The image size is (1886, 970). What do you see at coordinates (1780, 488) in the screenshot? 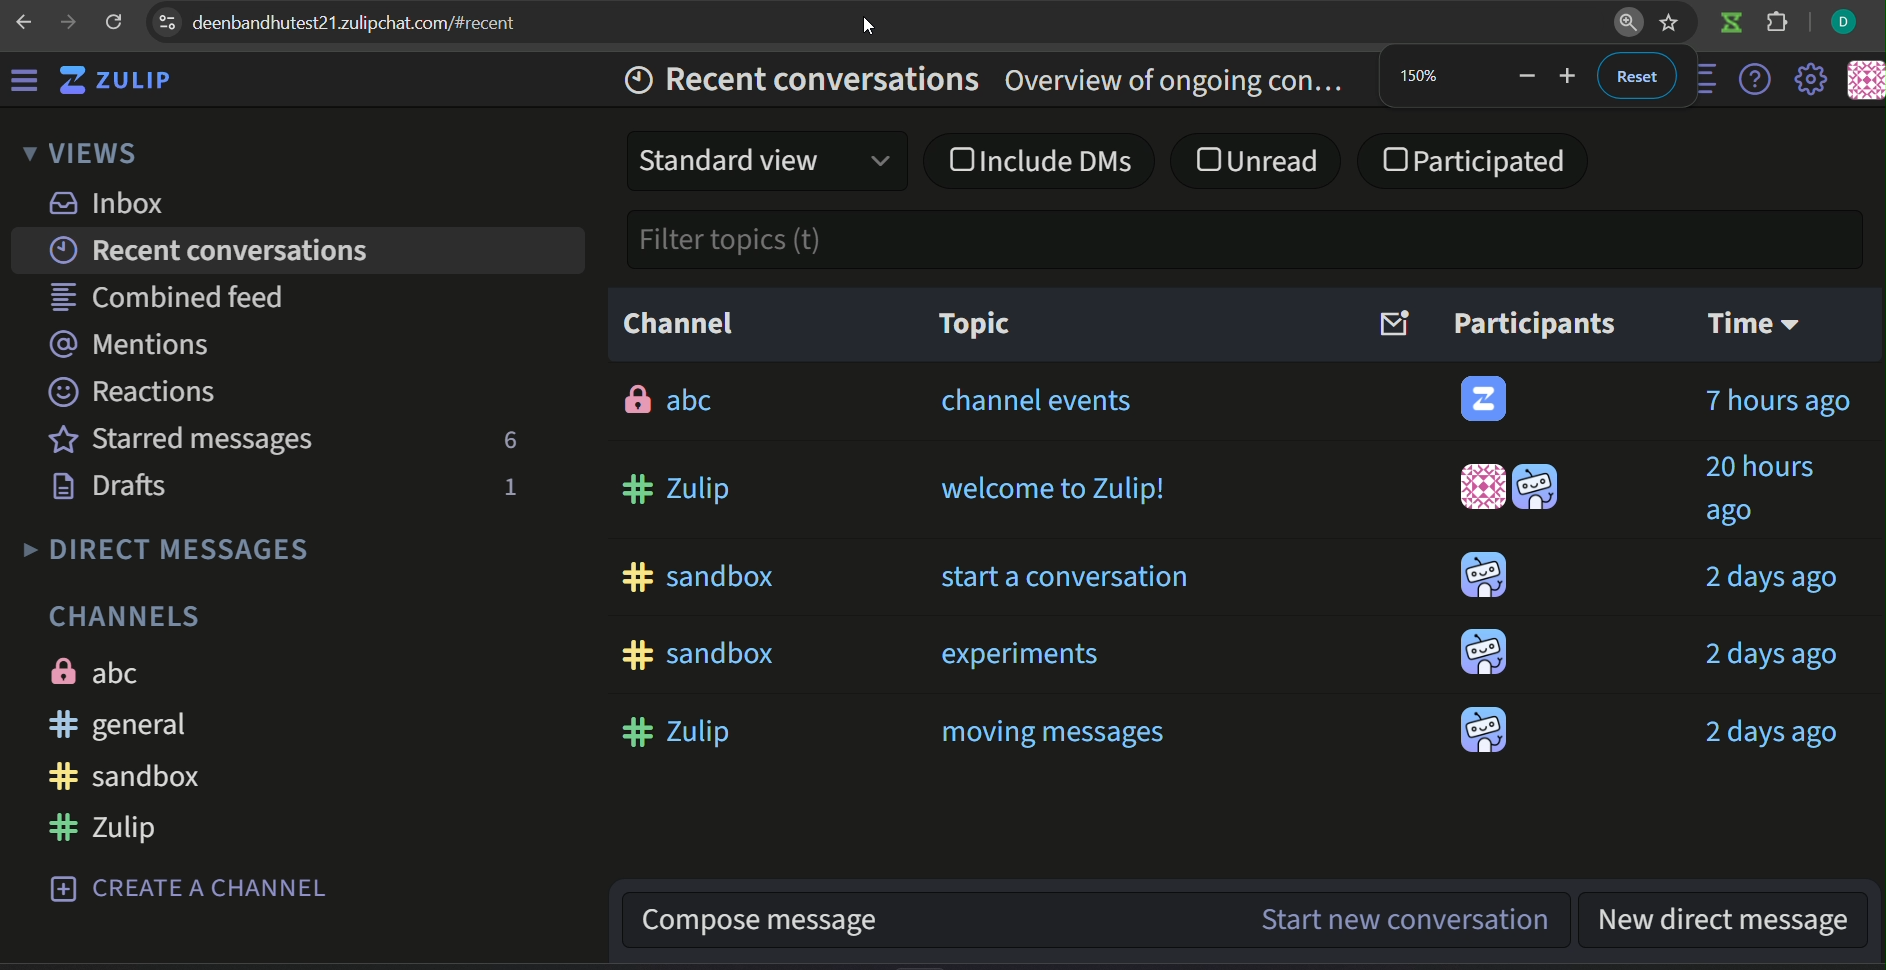
I see `20 hours ago` at bounding box center [1780, 488].